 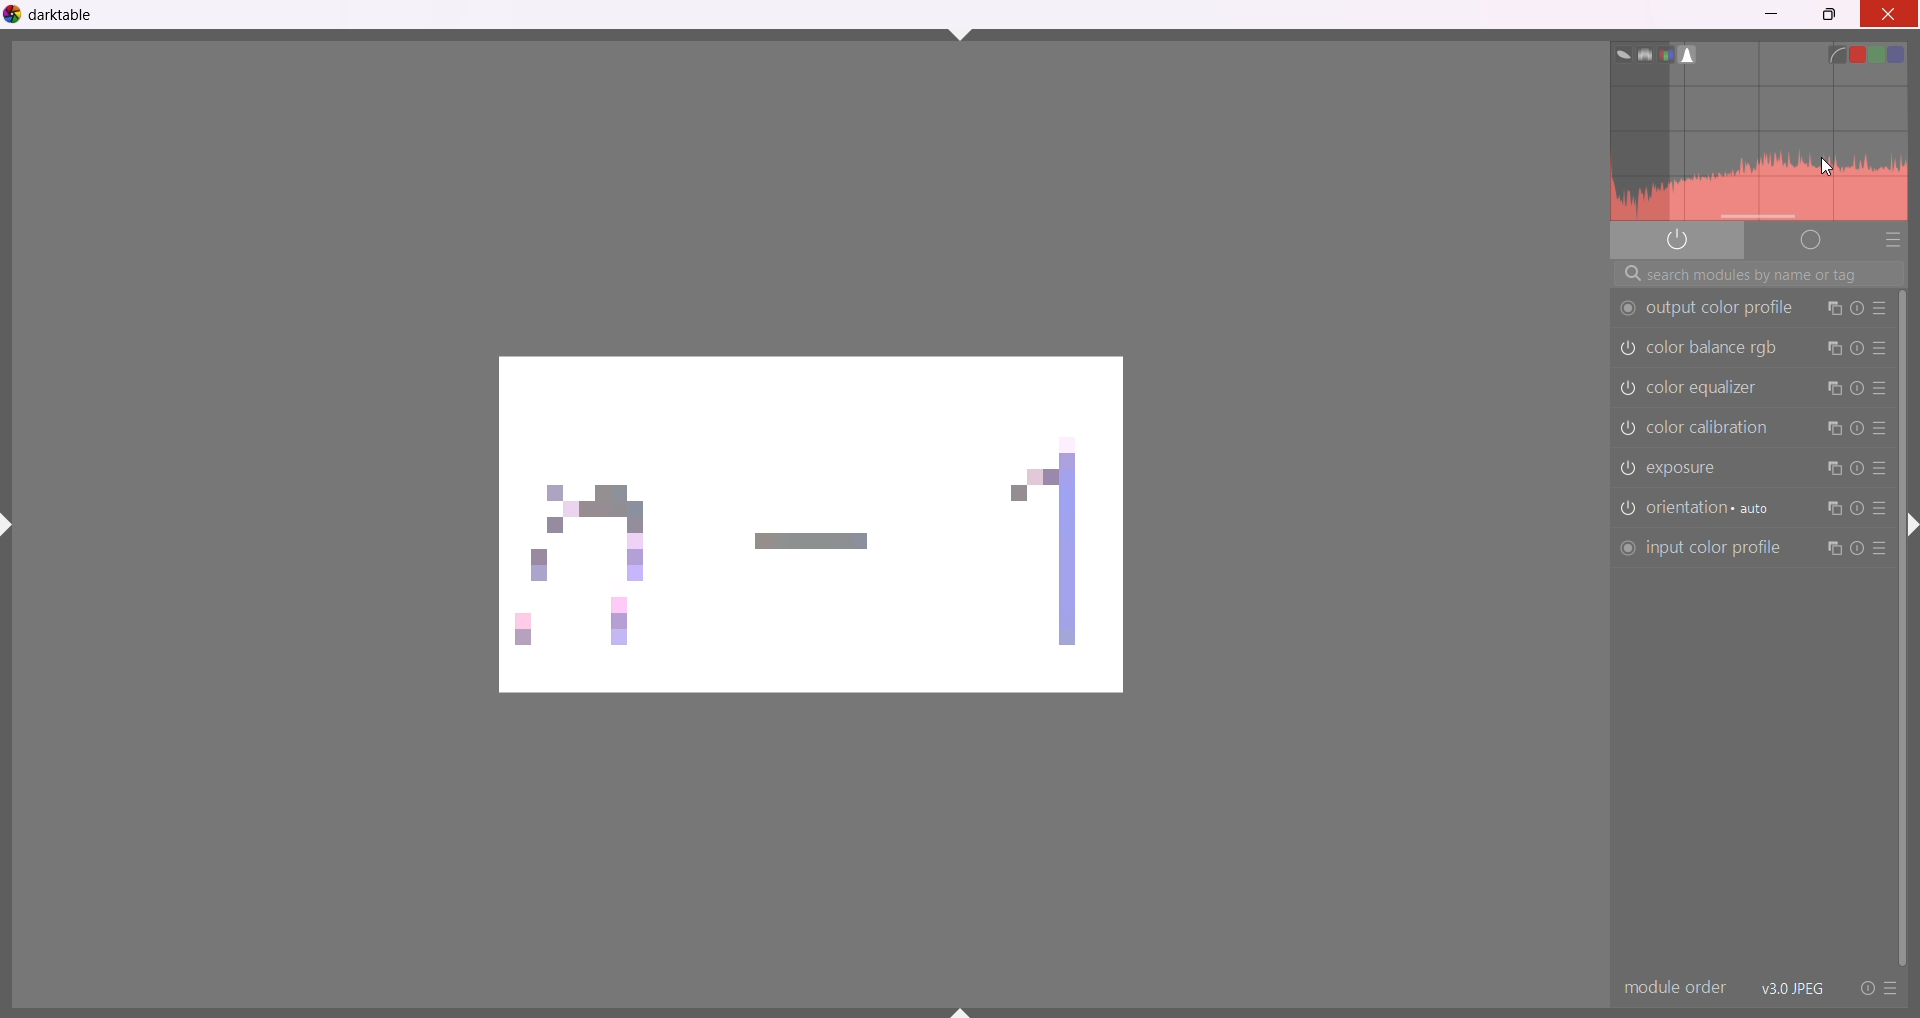 What do you see at coordinates (1880, 553) in the screenshot?
I see `presets` at bounding box center [1880, 553].